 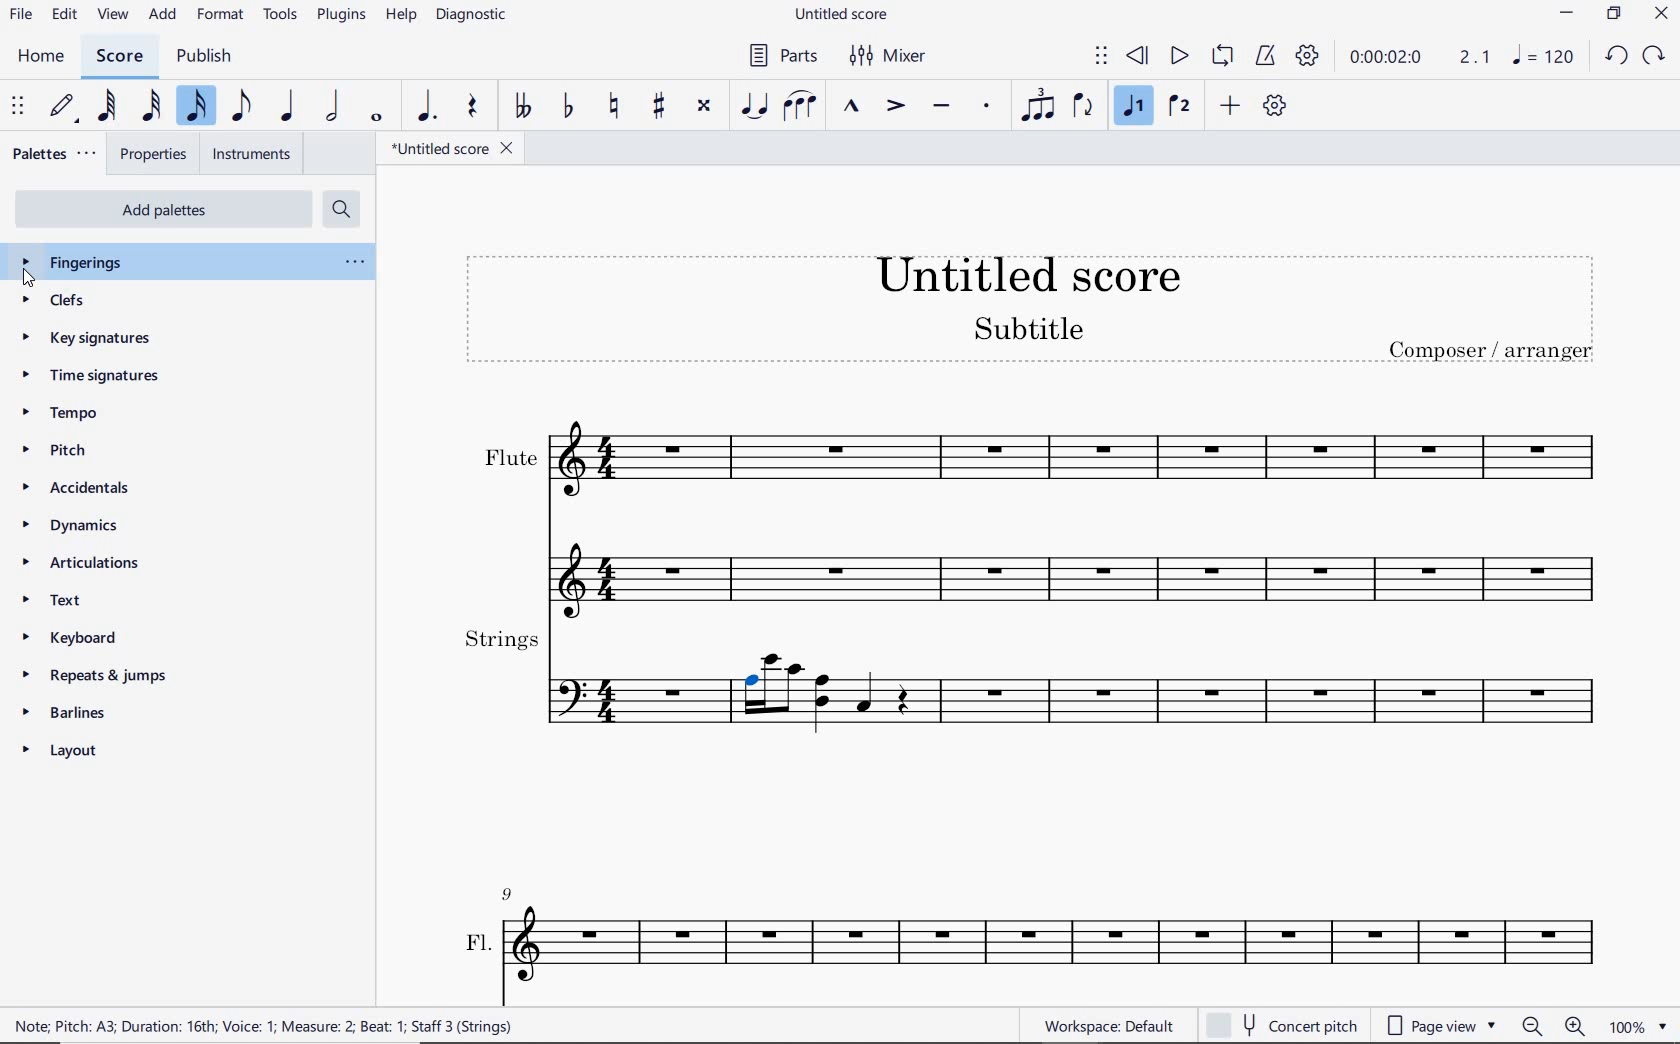 I want to click on play, so click(x=1179, y=57).